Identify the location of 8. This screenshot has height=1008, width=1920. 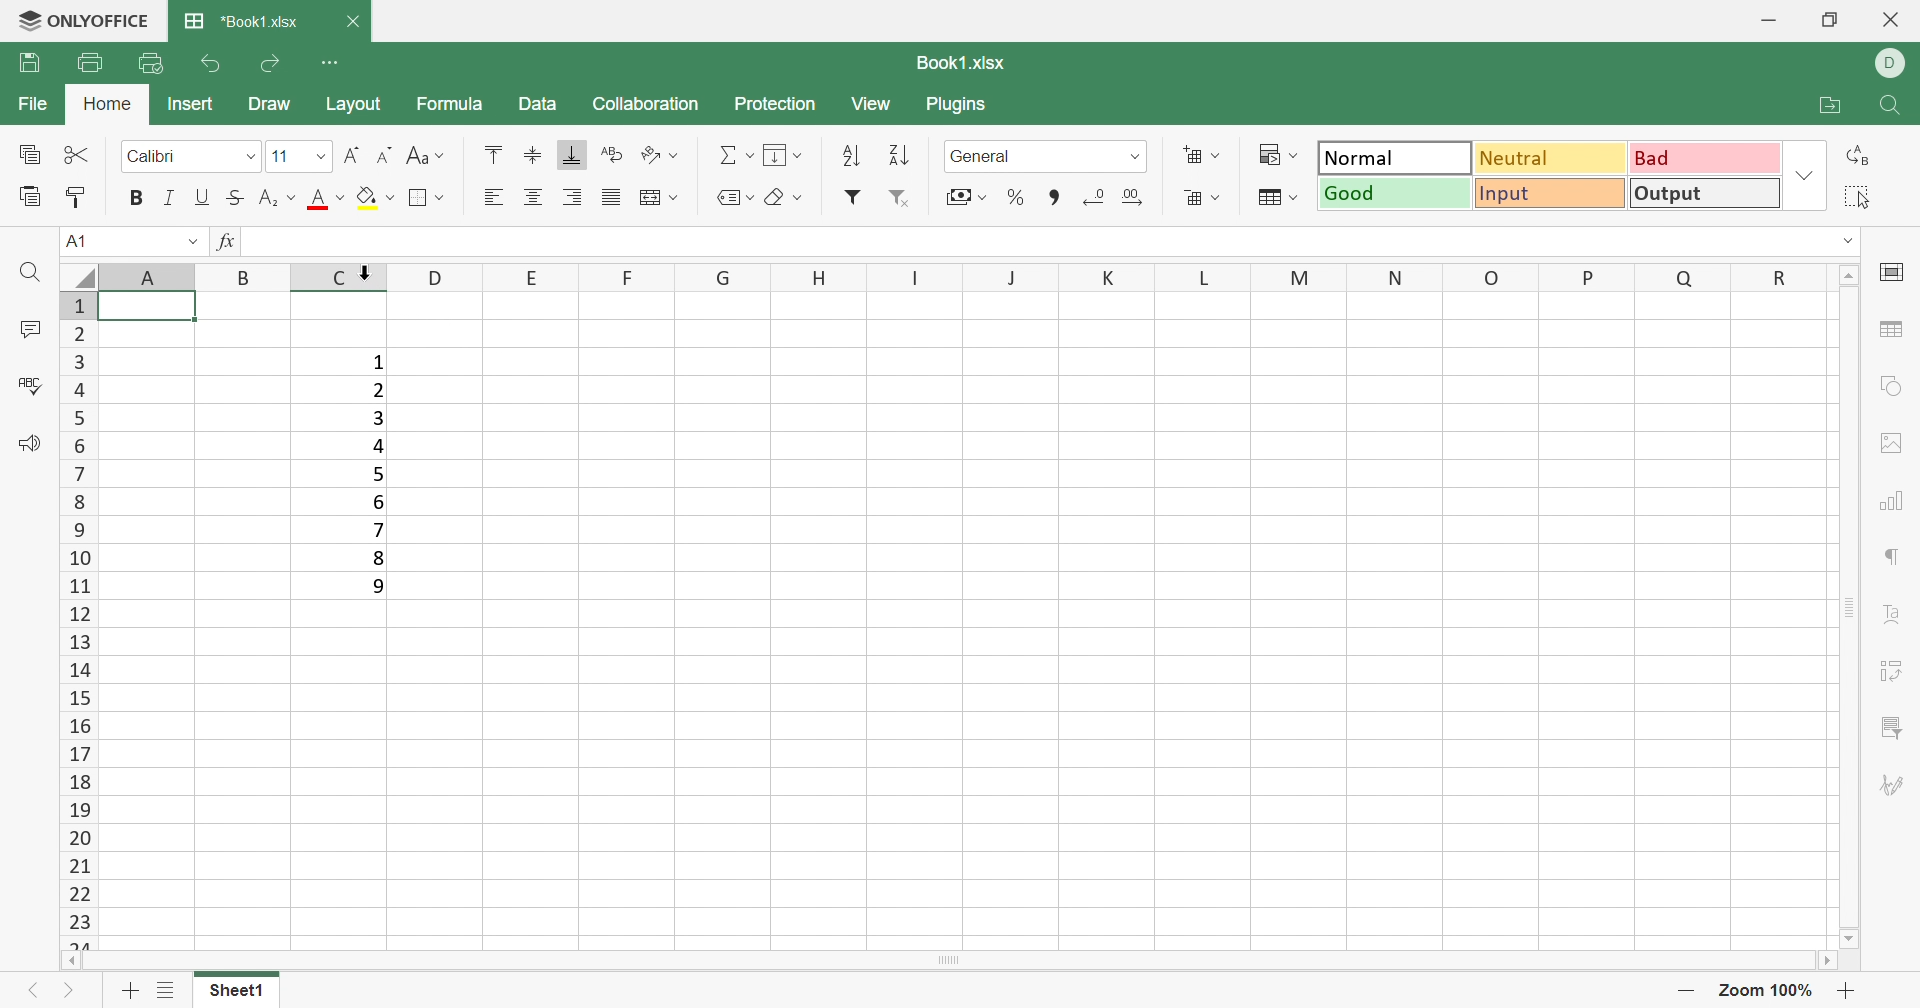
(377, 557).